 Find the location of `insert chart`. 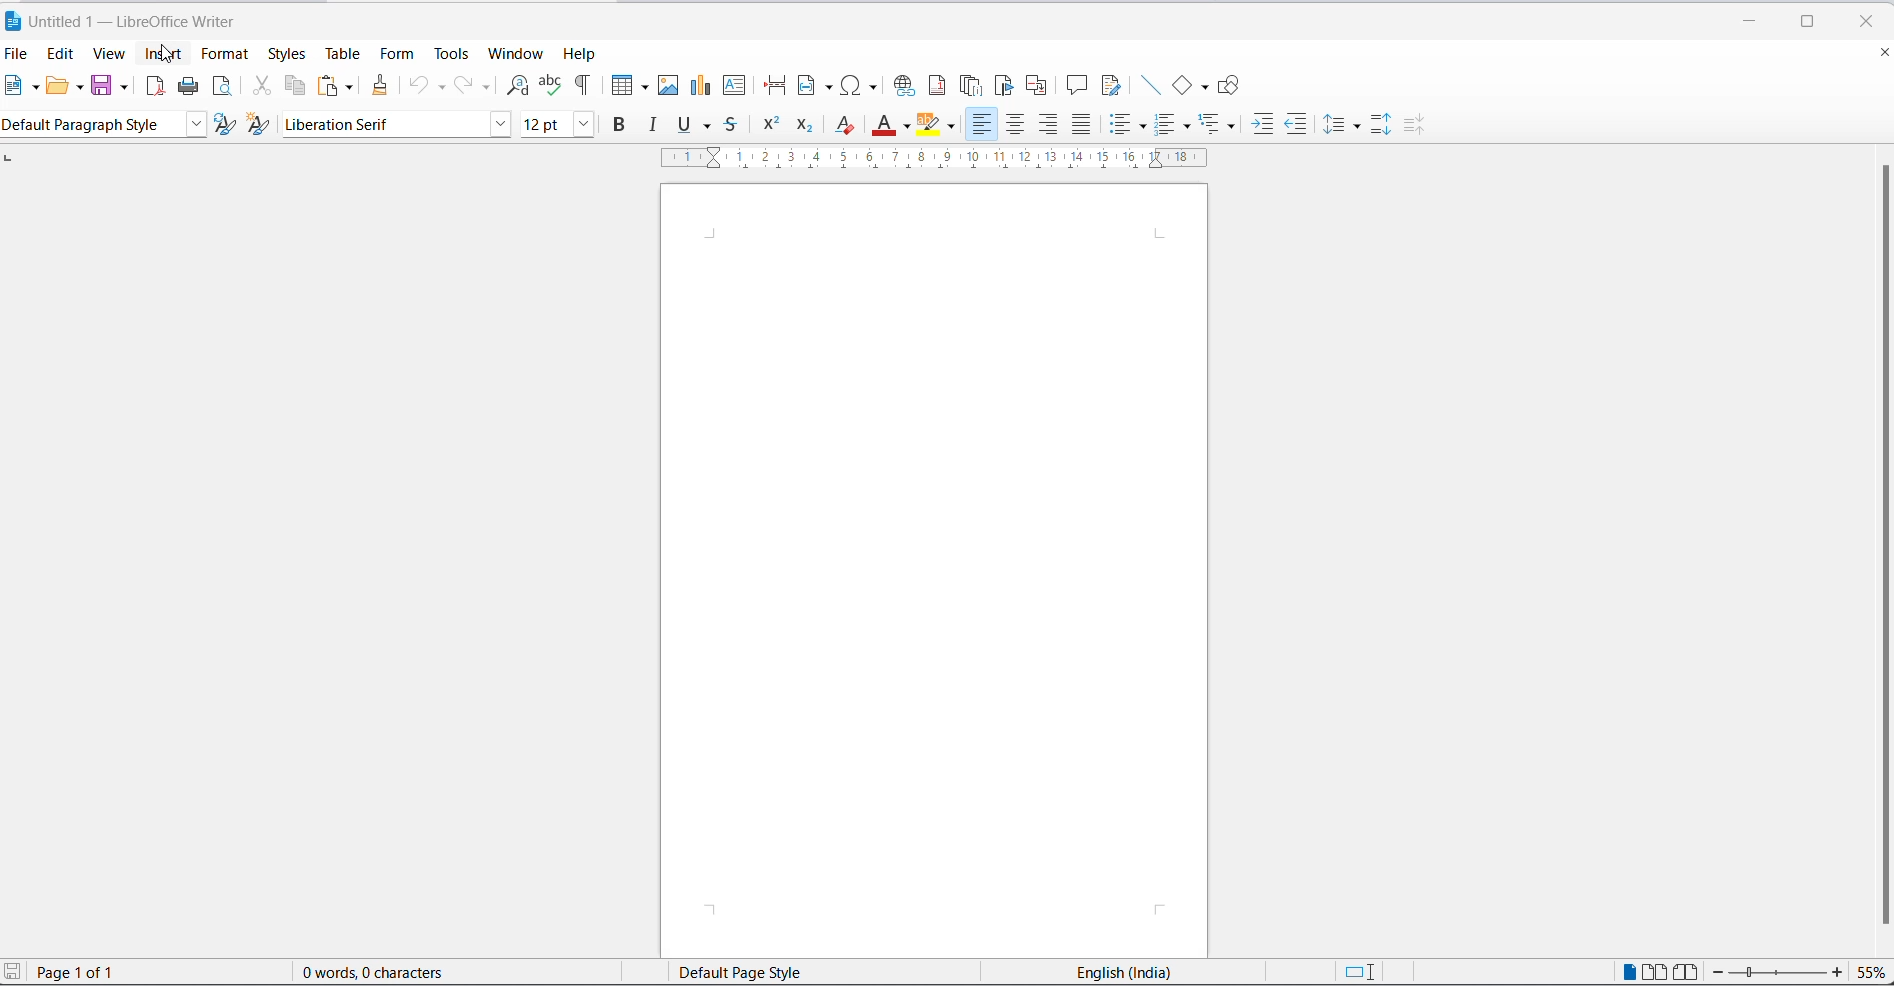

insert chart is located at coordinates (701, 87).